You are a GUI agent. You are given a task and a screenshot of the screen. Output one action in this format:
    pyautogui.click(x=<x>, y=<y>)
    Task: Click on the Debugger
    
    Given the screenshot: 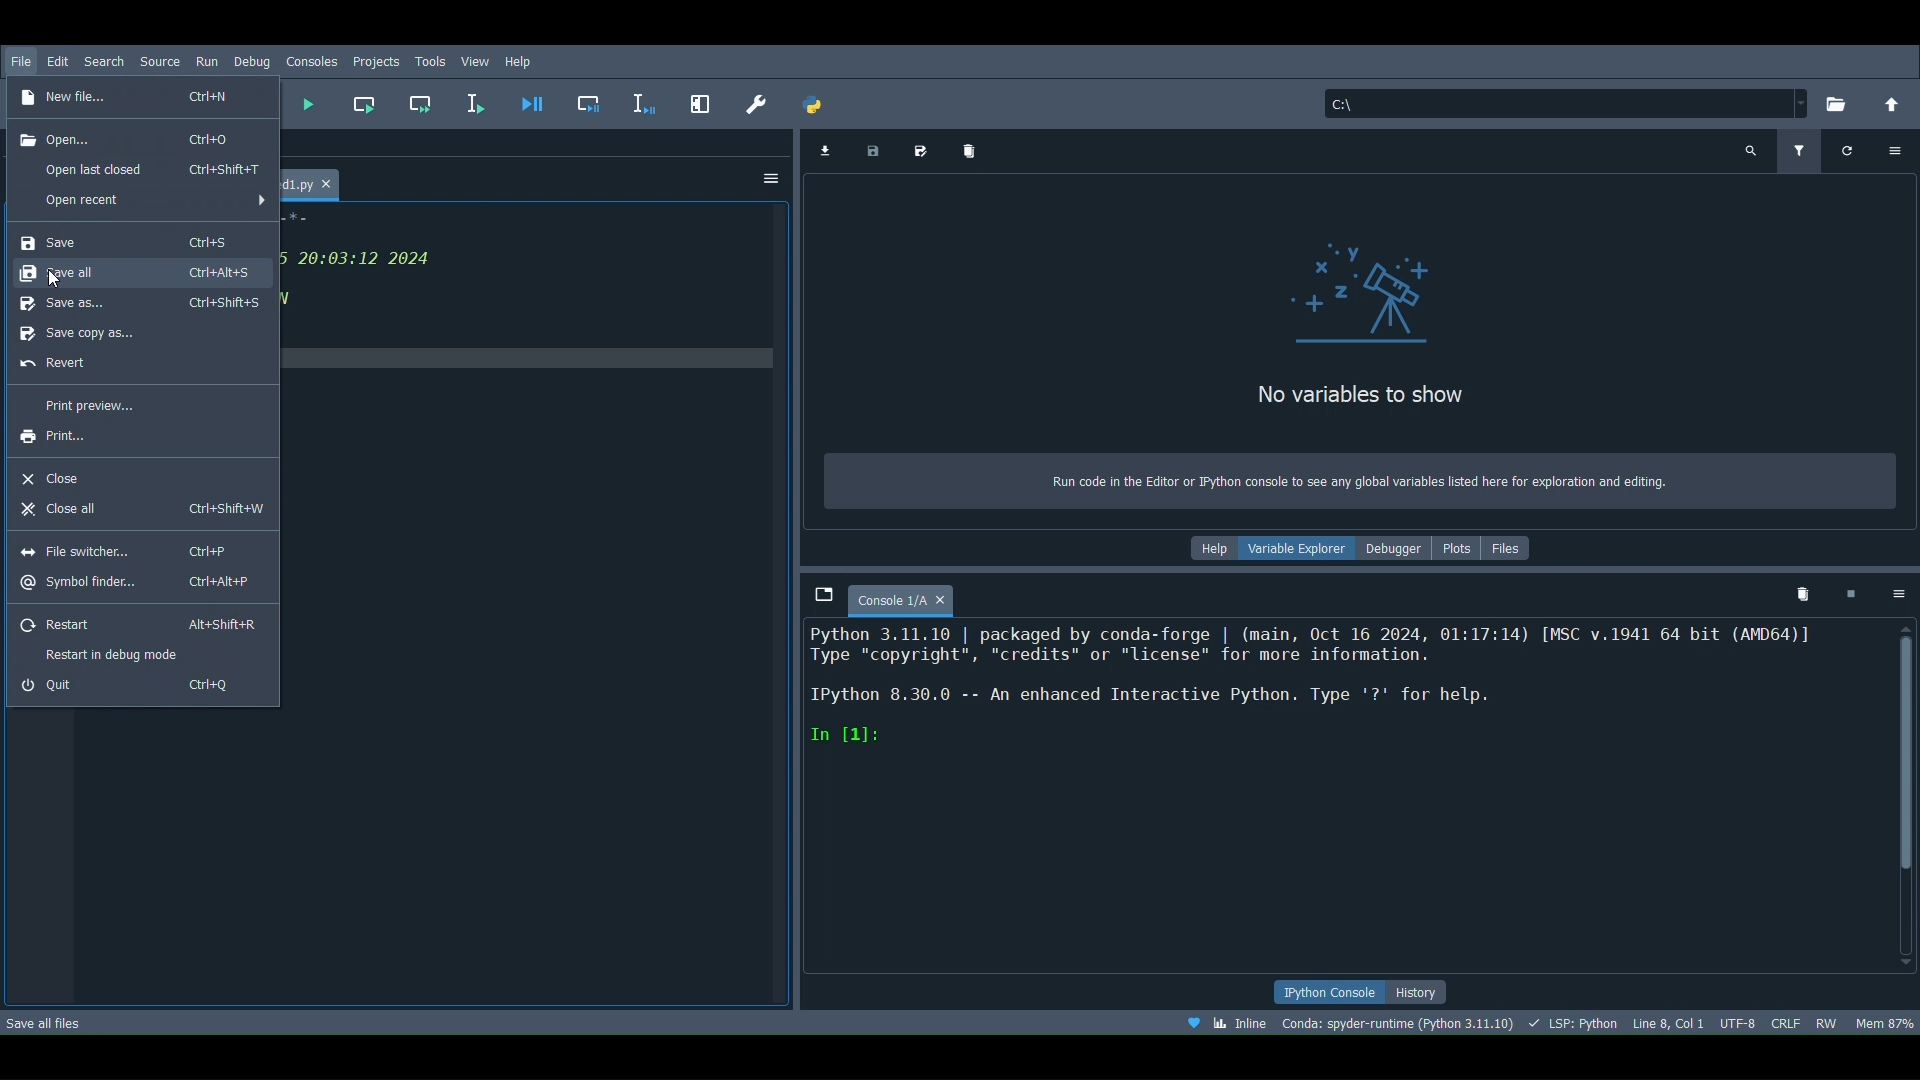 What is the action you would take?
    pyautogui.click(x=1392, y=549)
    